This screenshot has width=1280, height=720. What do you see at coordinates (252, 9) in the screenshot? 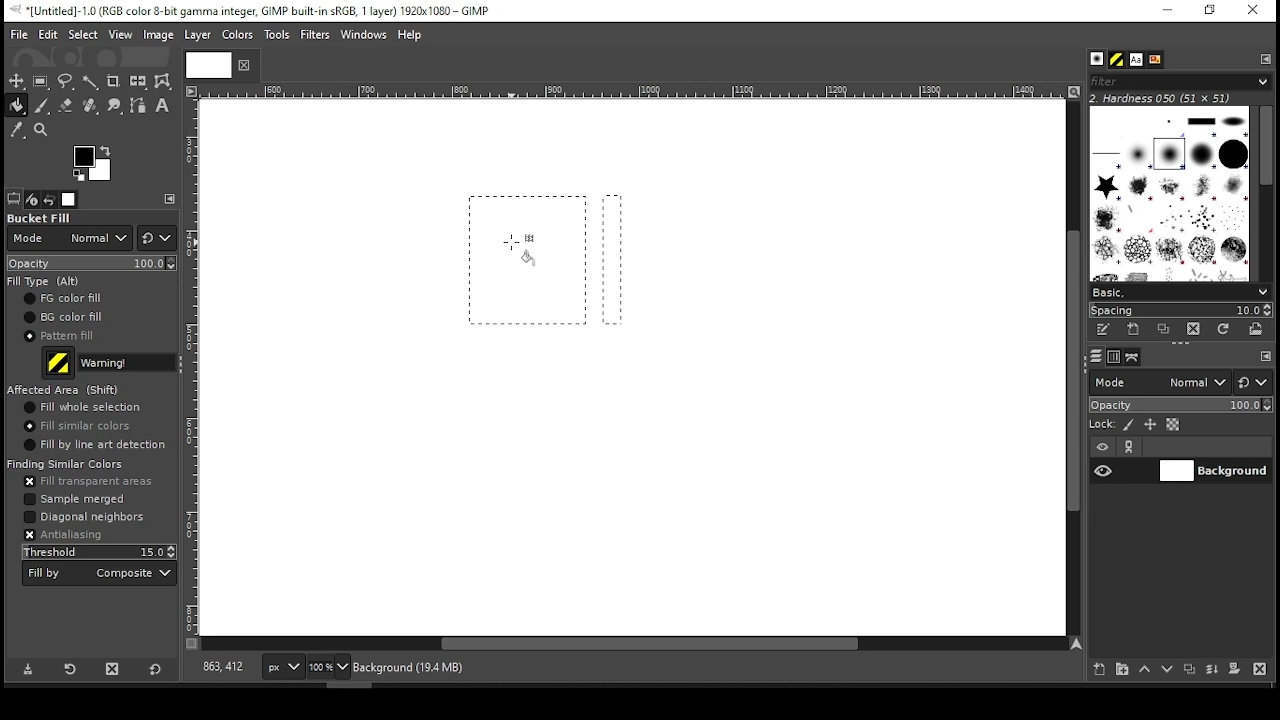
I see `icon and filename` at bounding box center [252, 9].